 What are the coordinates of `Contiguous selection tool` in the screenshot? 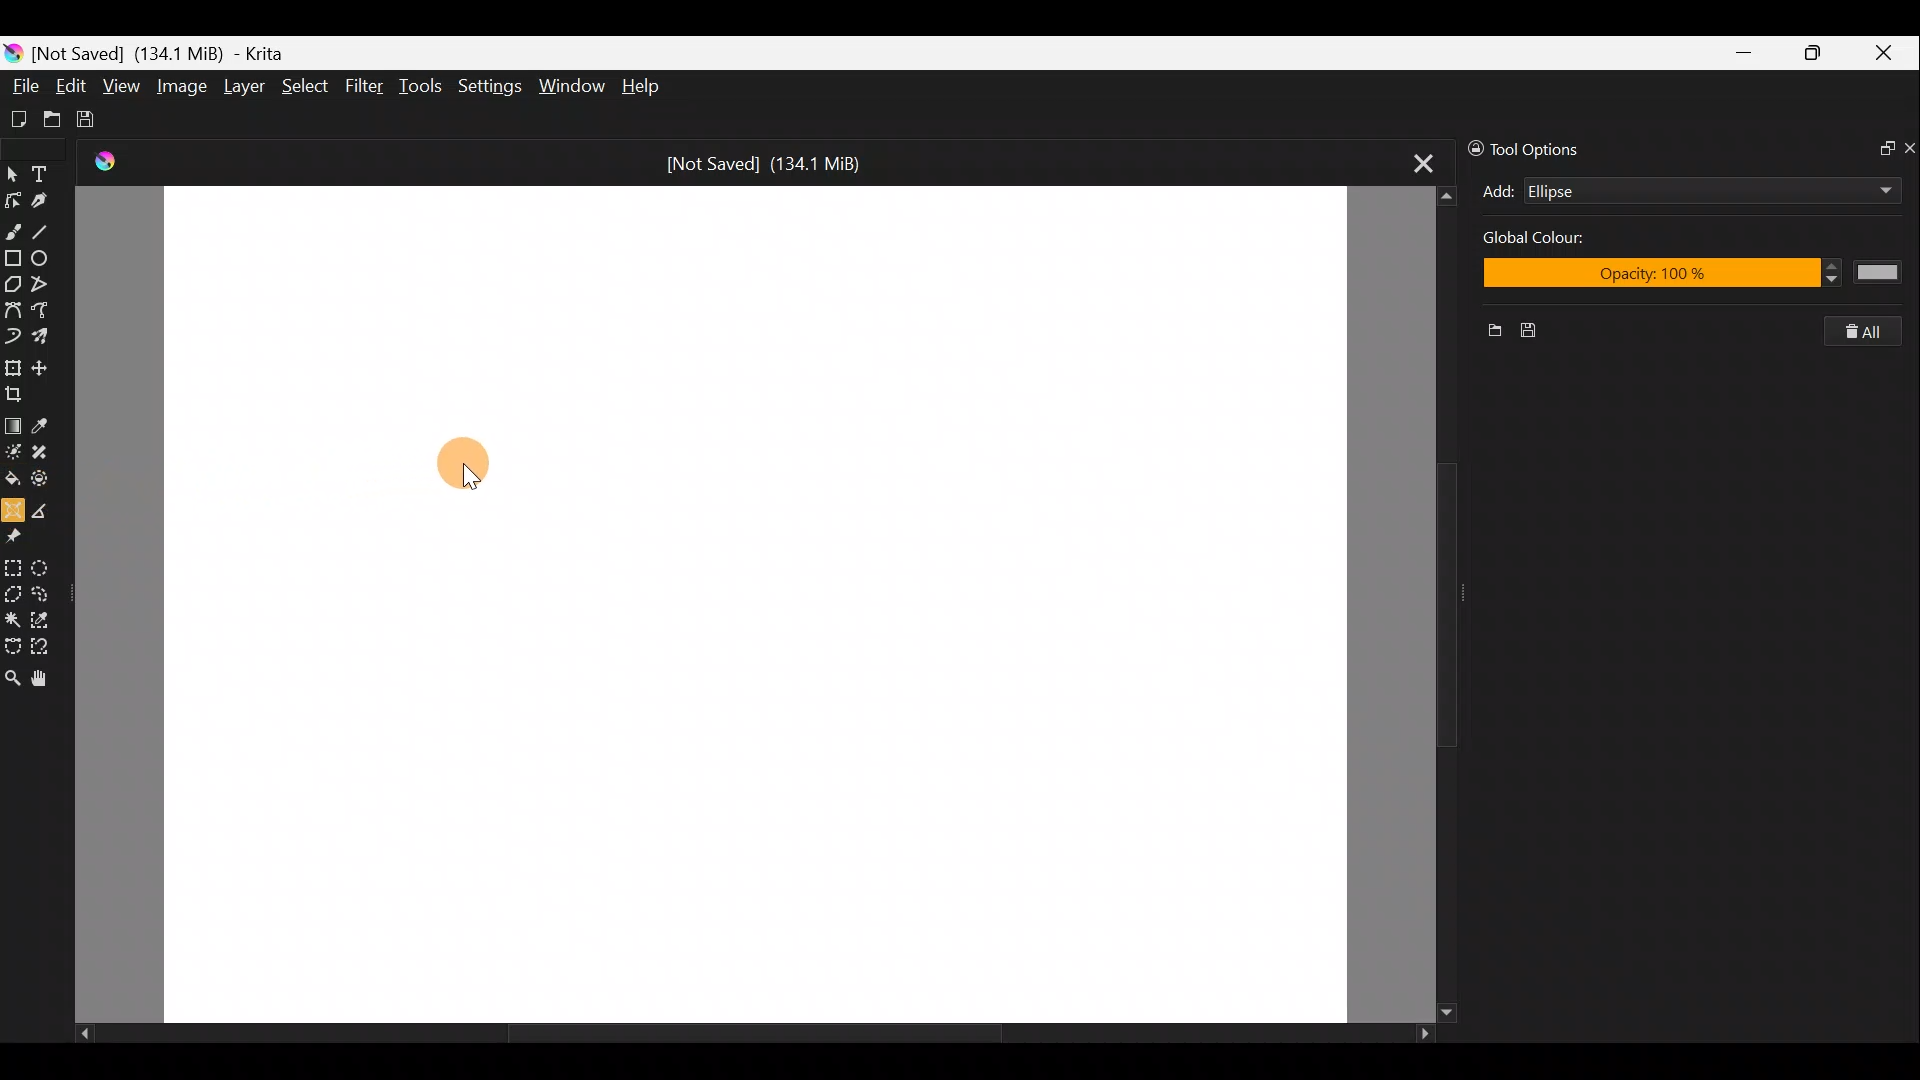 It's located at (13, 617).